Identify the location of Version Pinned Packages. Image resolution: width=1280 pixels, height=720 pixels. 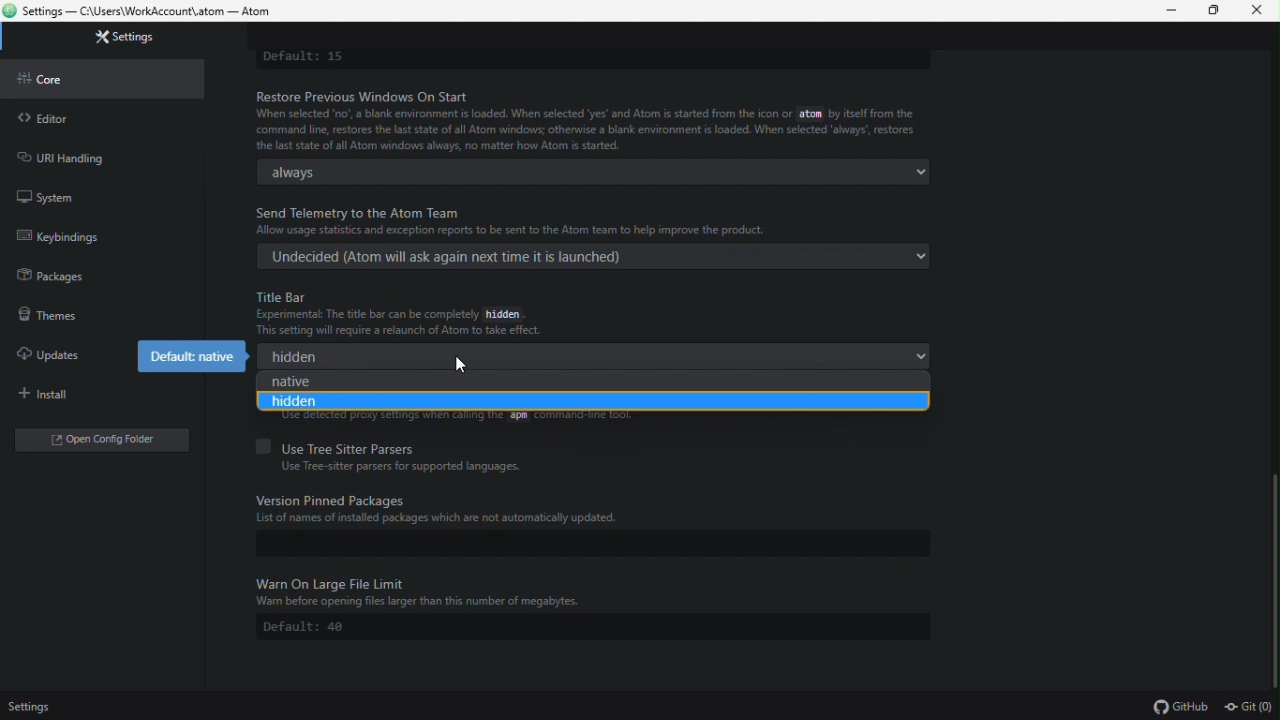
(337, 499).